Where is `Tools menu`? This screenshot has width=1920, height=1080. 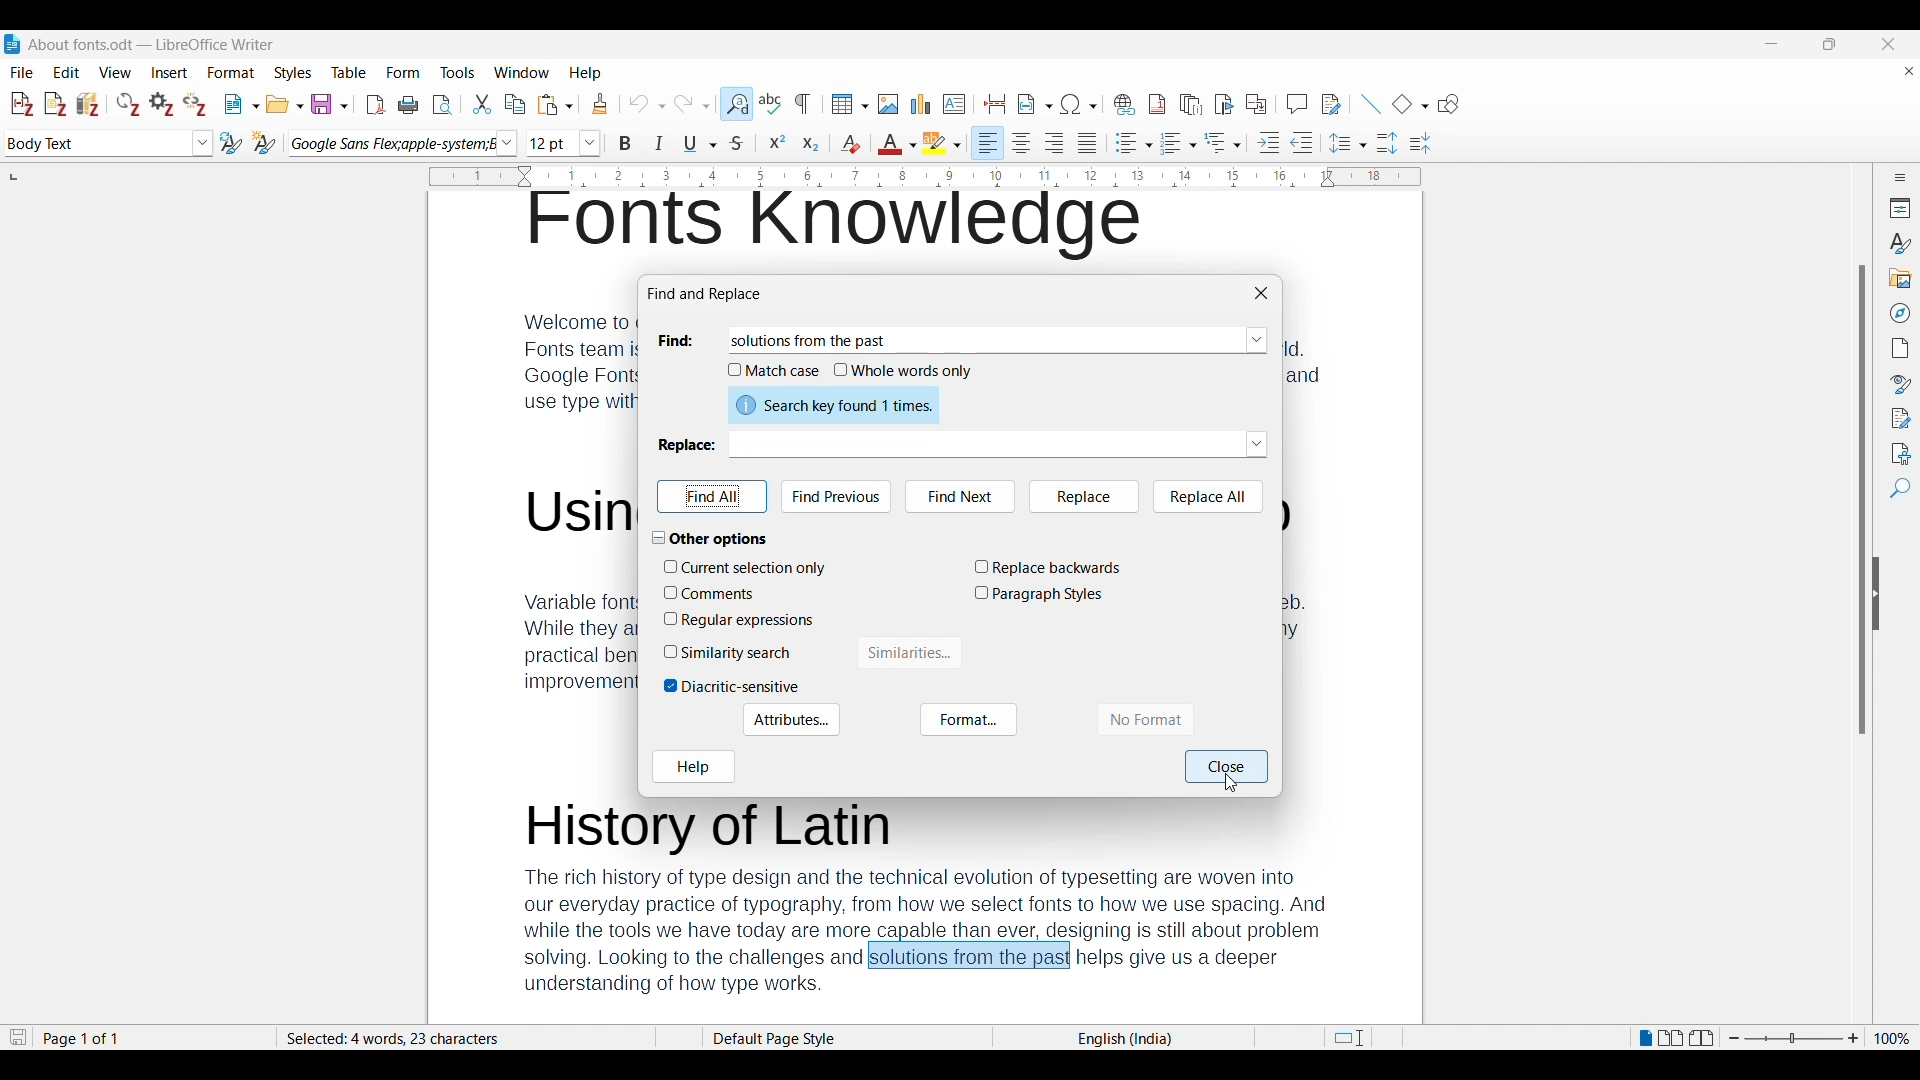 Tools menu is located at coordinates (457, 72).